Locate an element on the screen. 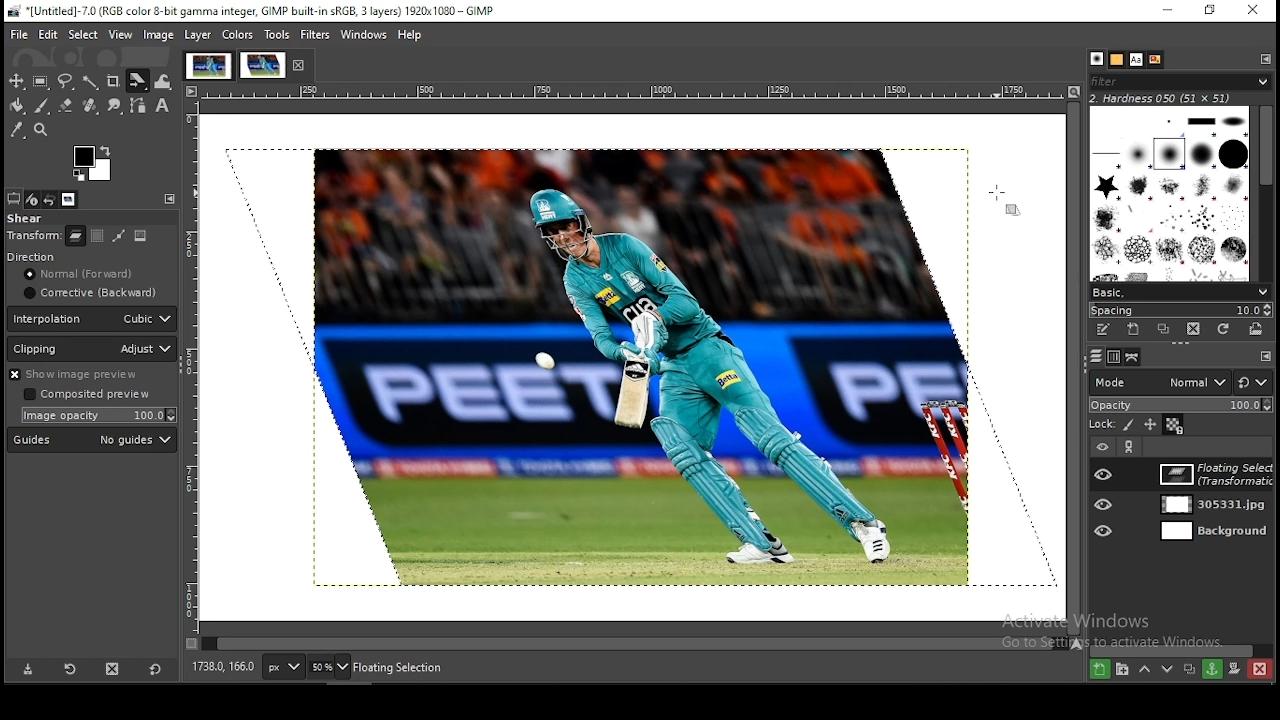  device status is located at coordinates (32, 200).